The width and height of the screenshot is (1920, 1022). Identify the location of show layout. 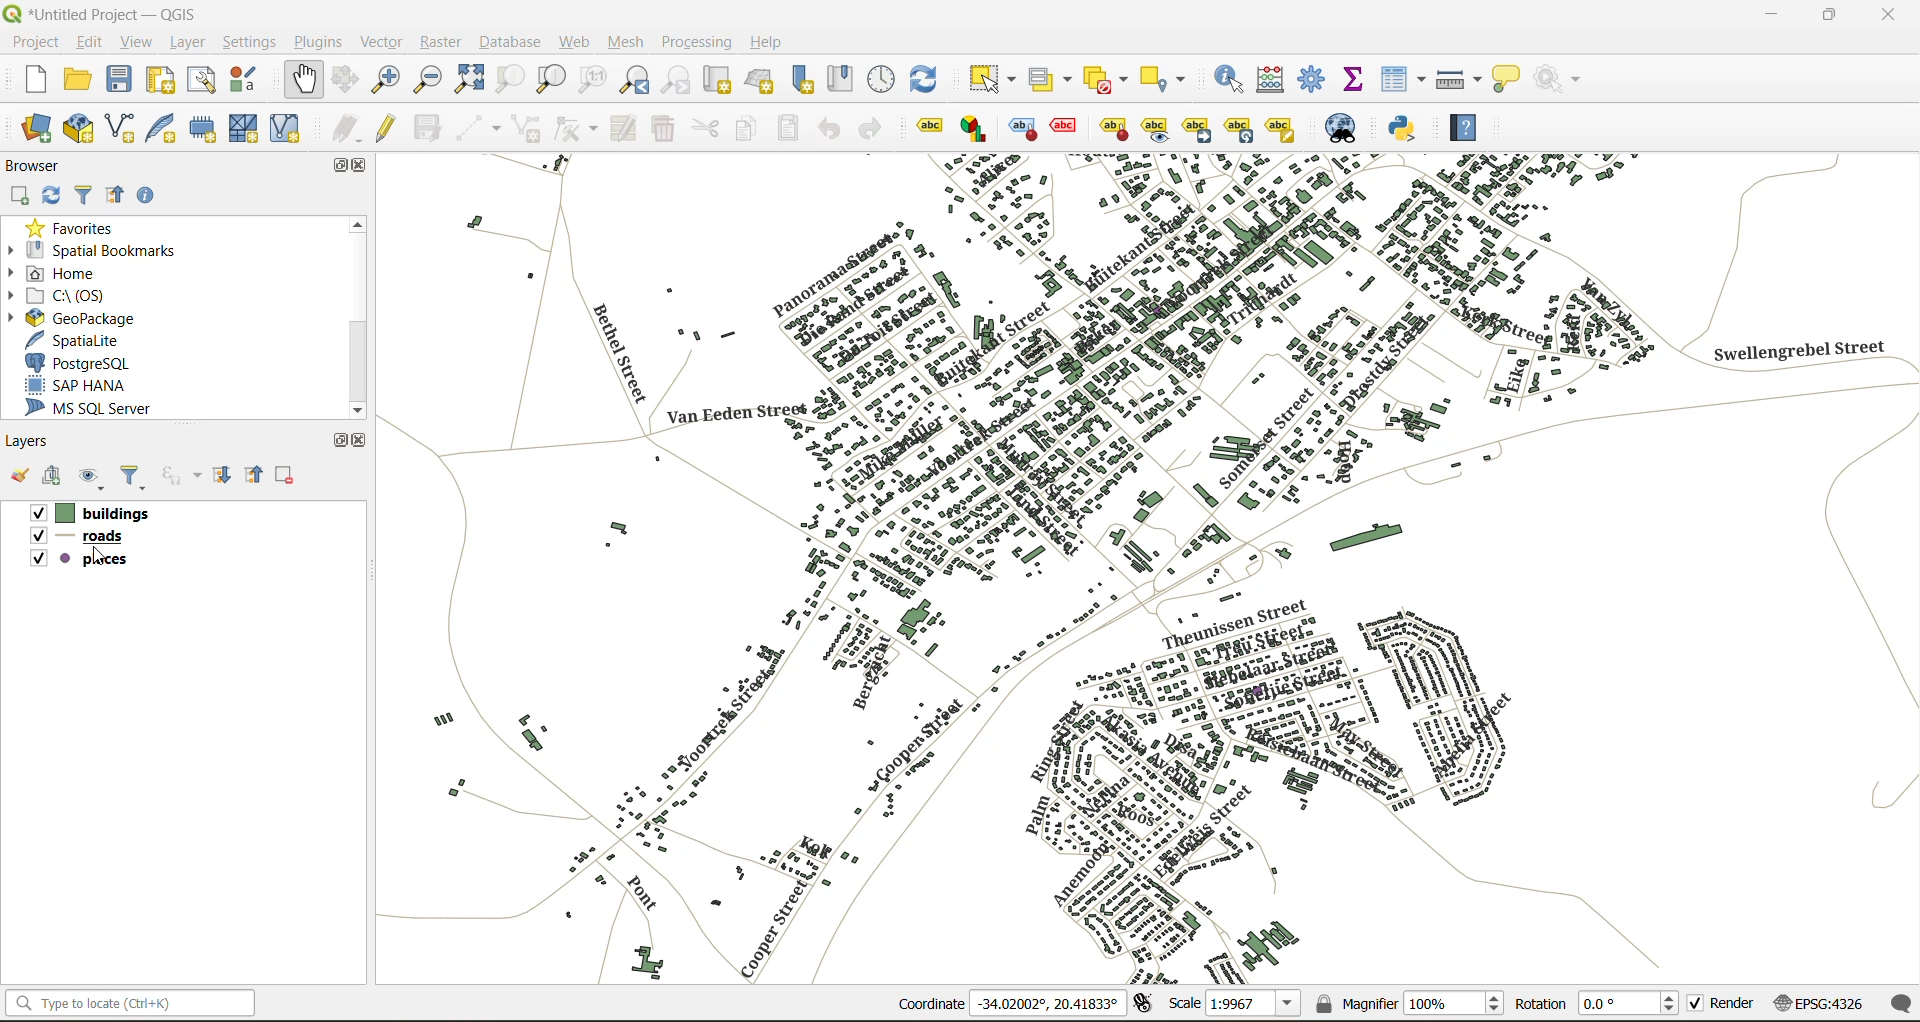
(199, 80).